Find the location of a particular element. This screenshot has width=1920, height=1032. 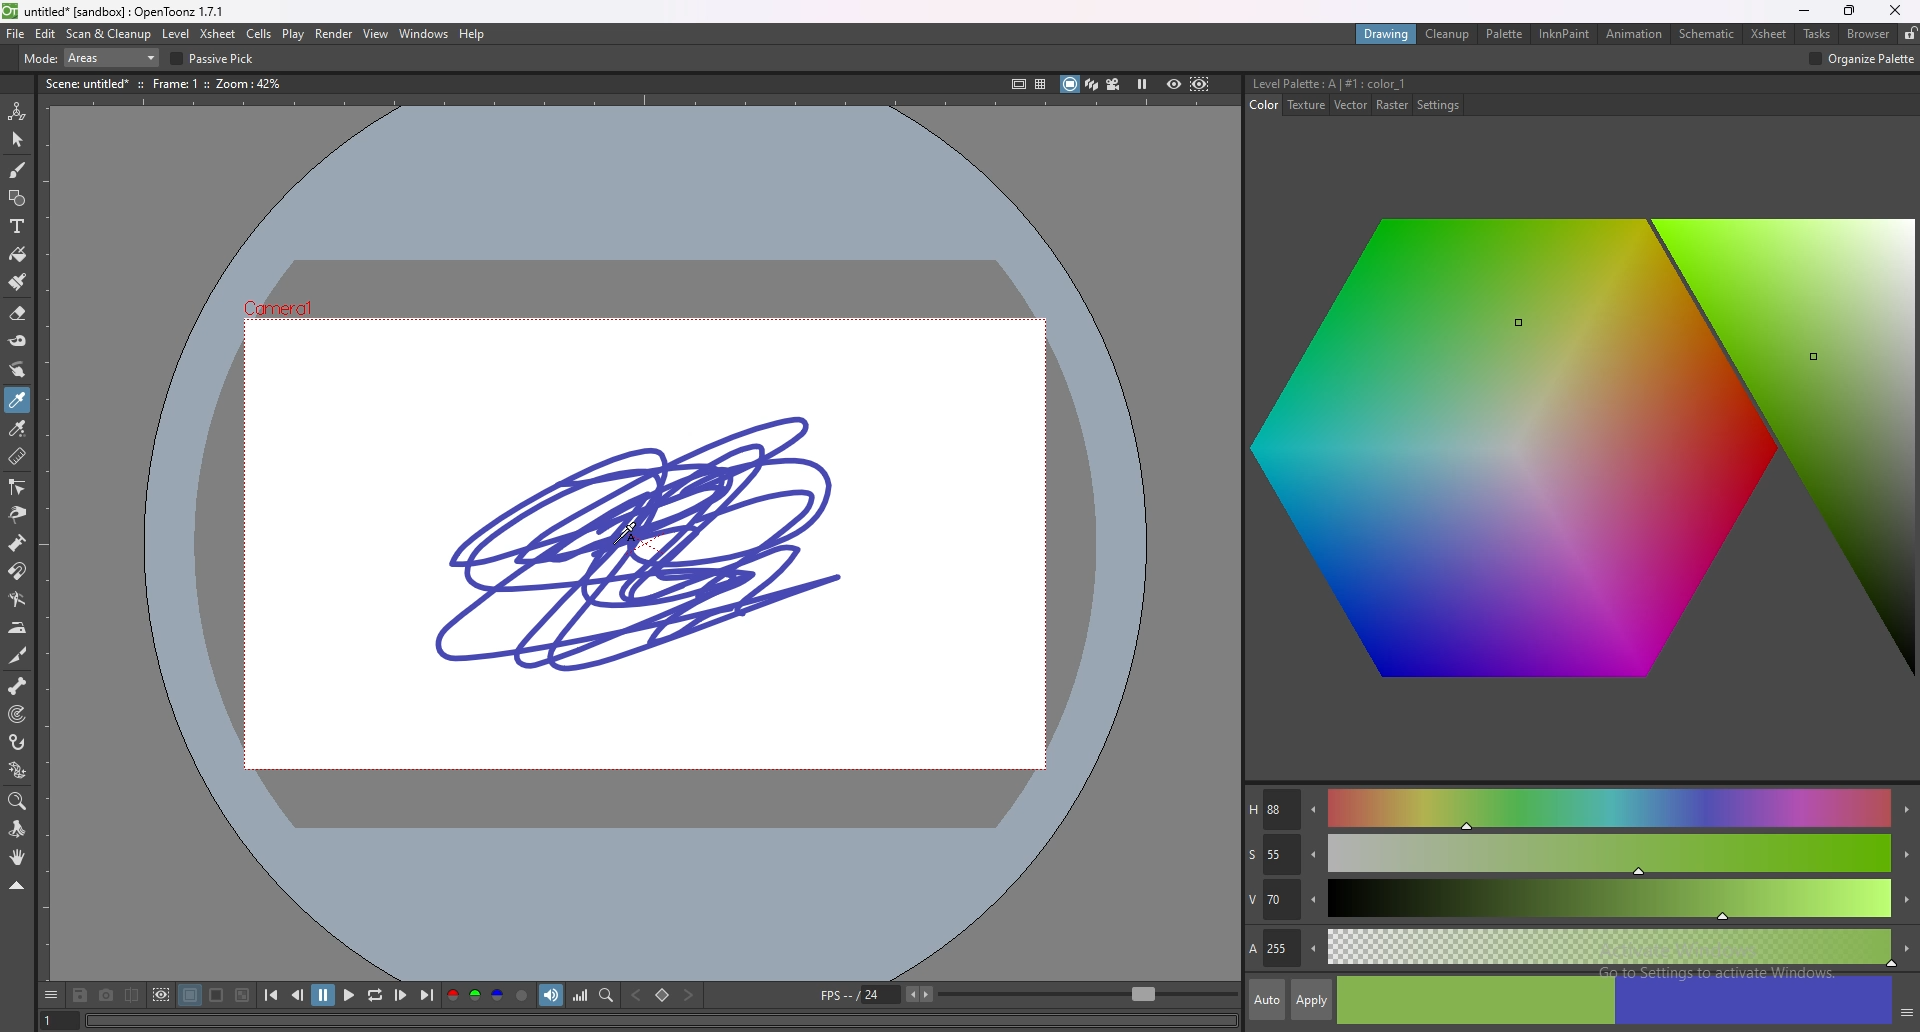

resize is located at coordinates (1850, 11).